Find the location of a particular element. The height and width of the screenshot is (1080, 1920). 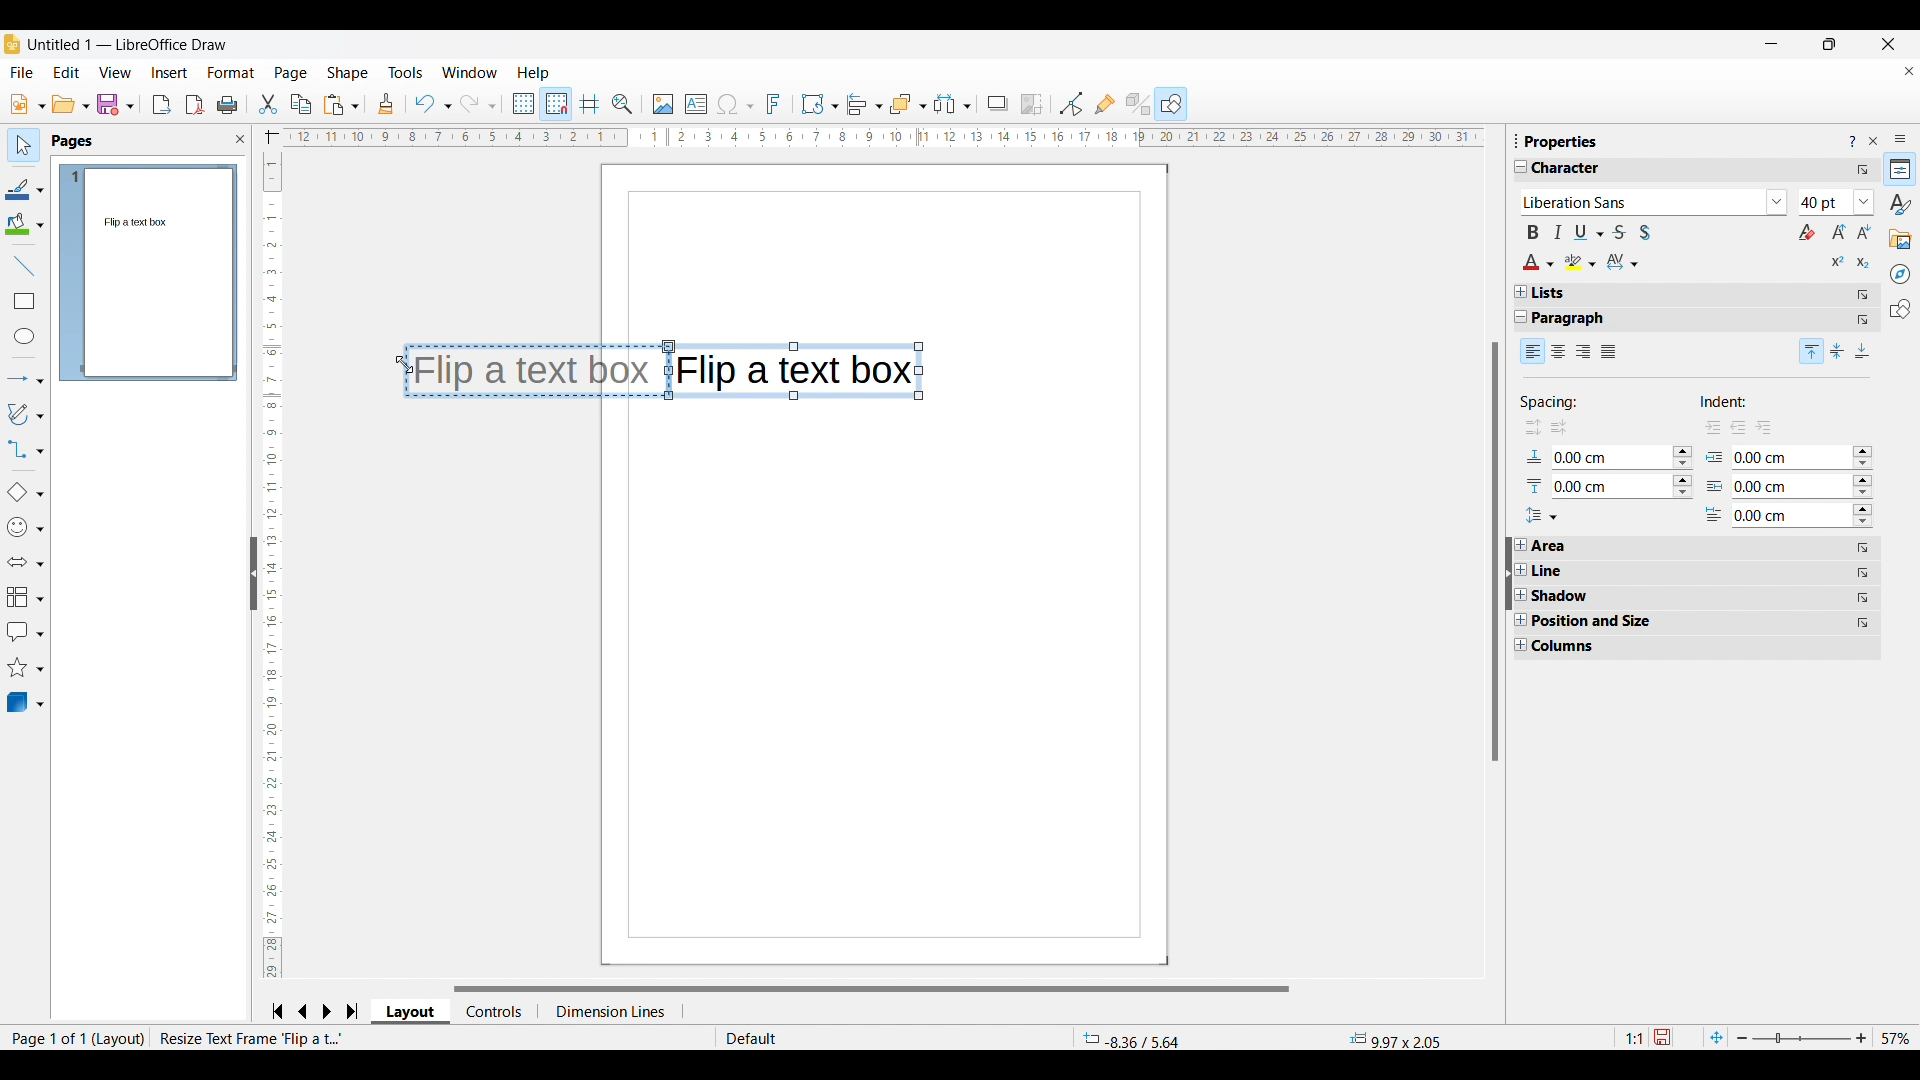

Untitled 1 - Libreoffice draw is located at coordinates (126, 44).